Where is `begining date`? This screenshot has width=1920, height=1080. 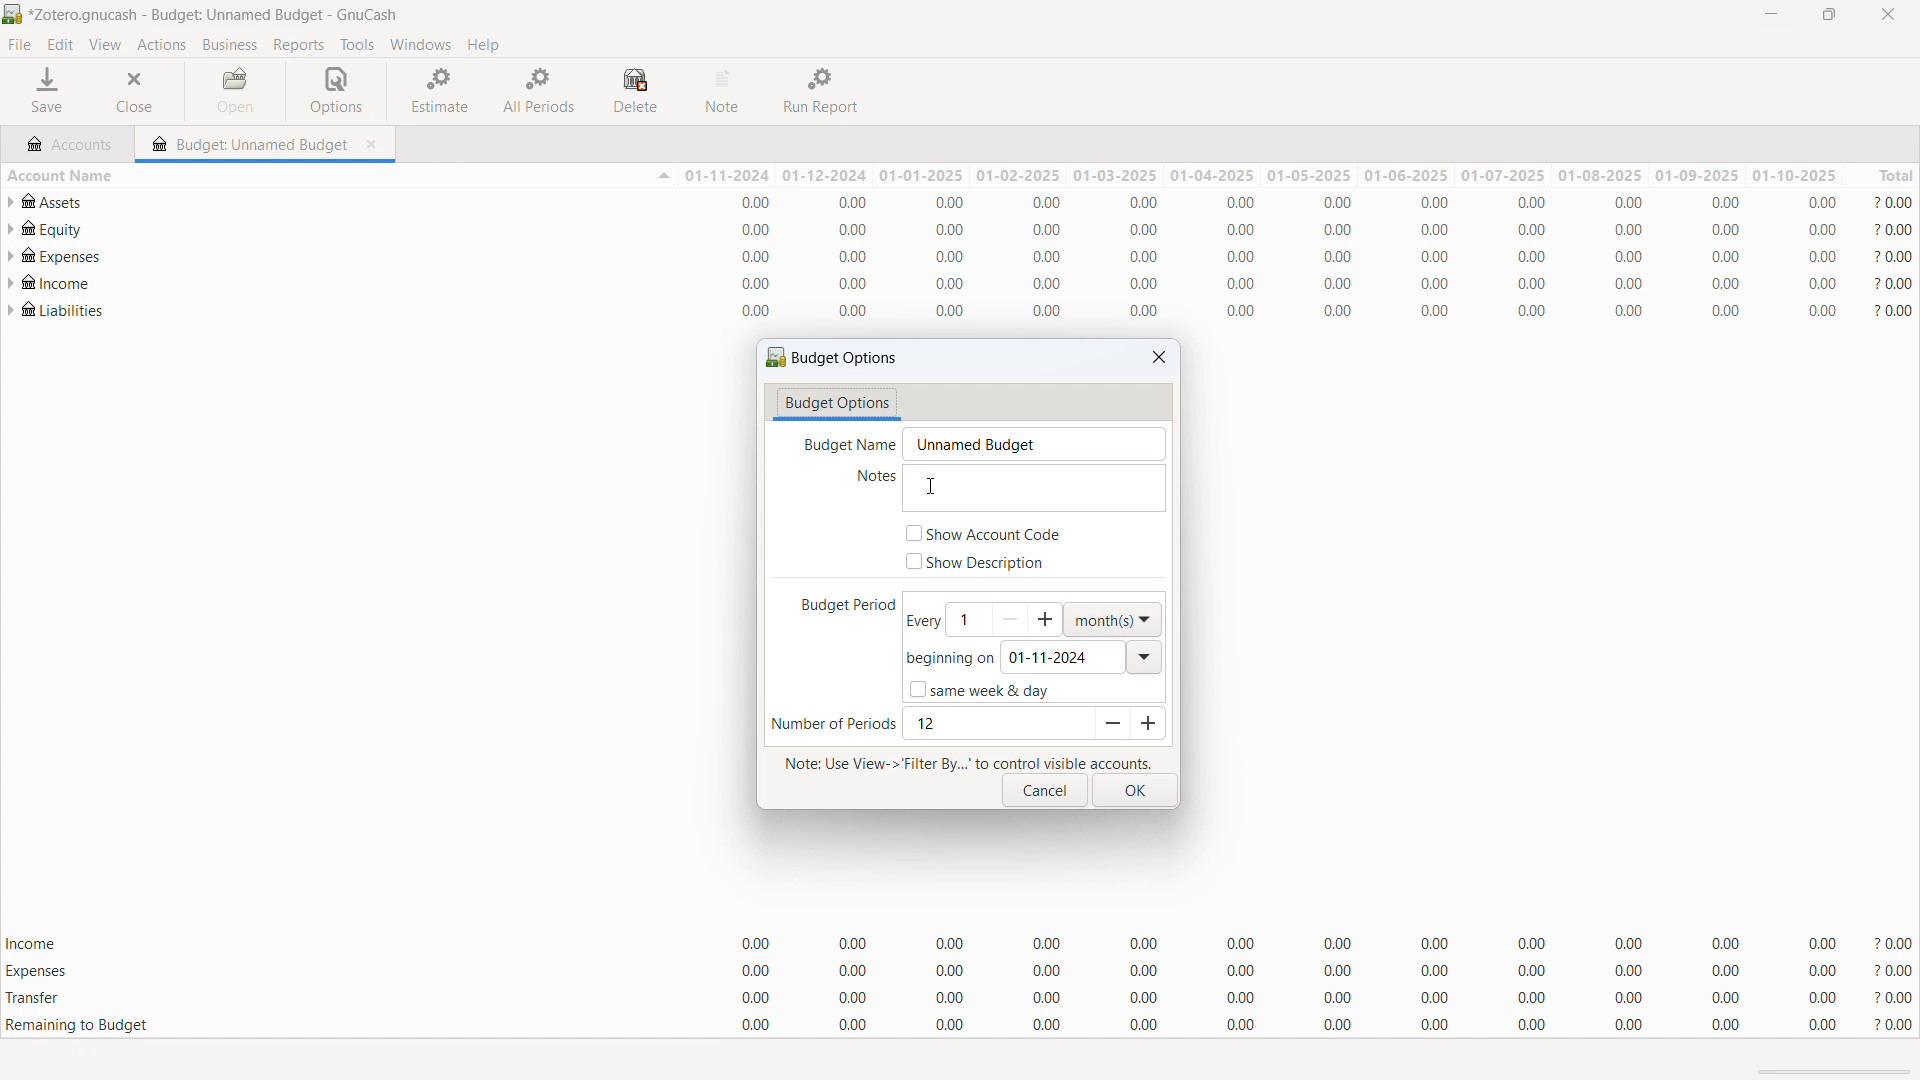 begining date is located at coordinates (1063, 657).